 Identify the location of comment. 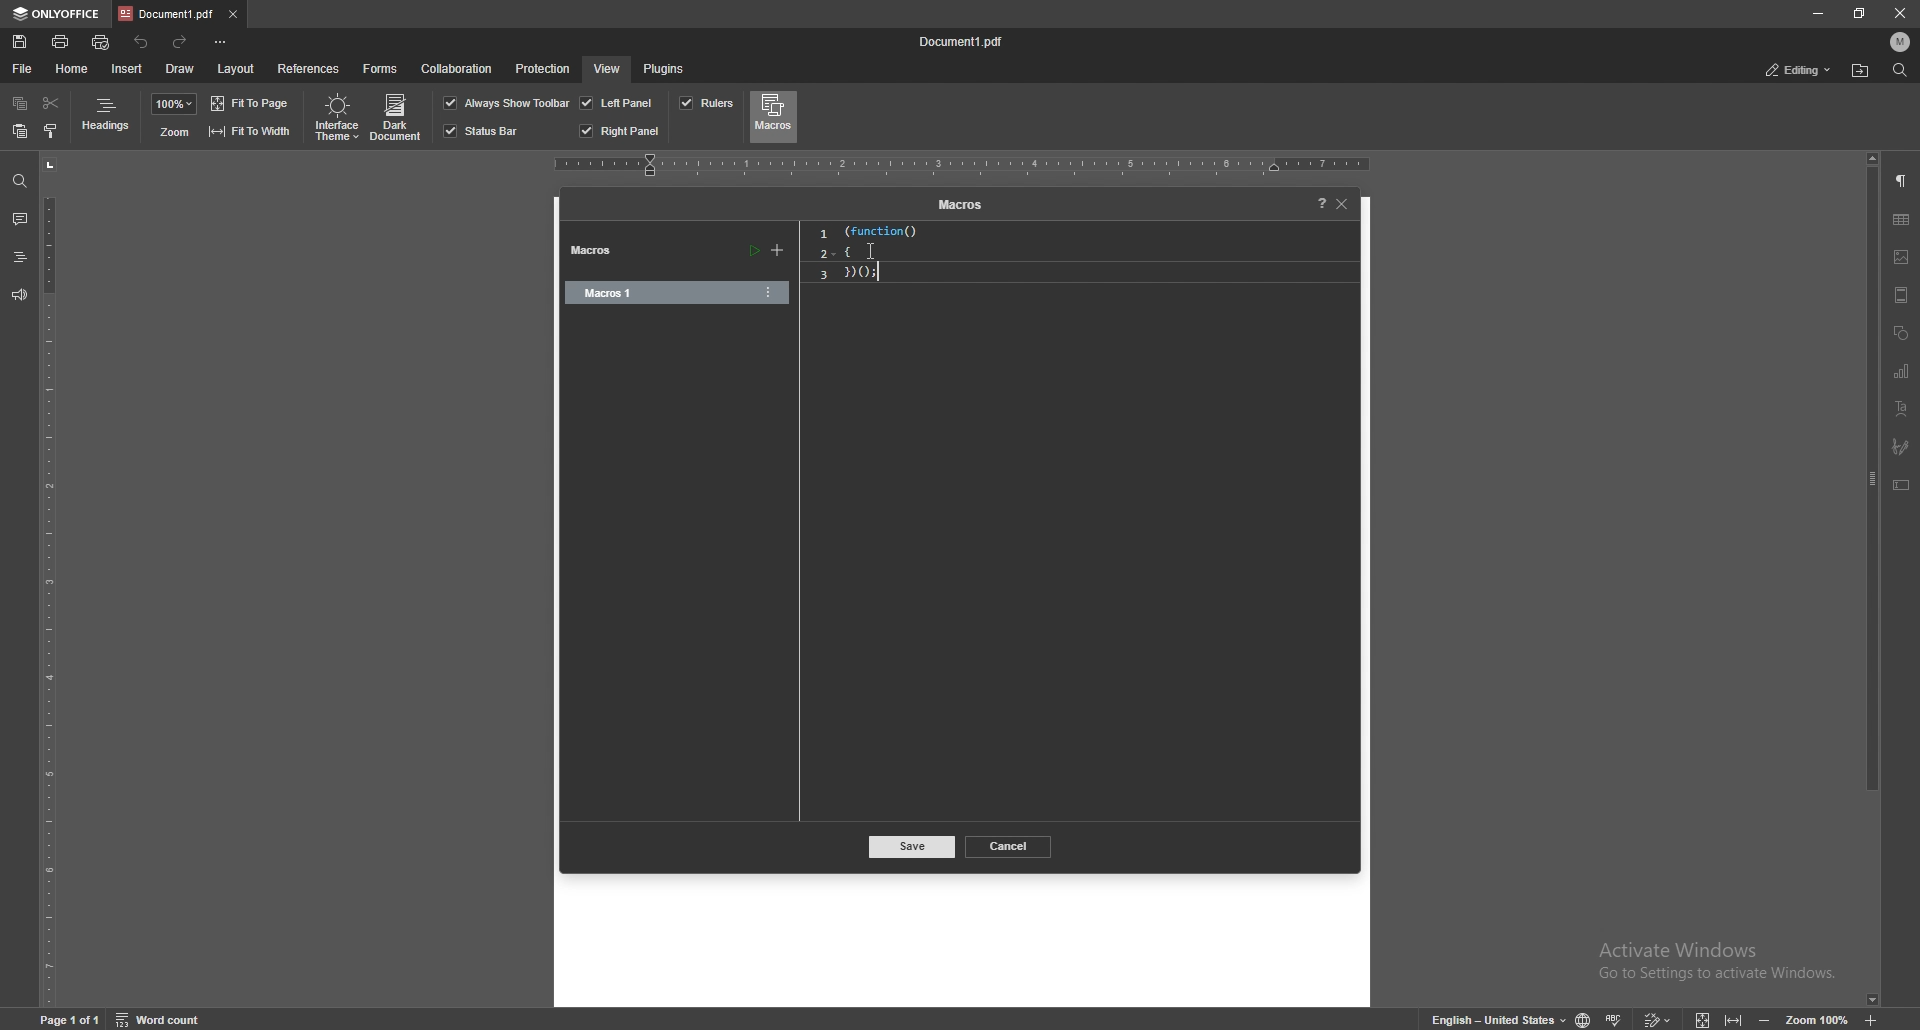
(19, 219).